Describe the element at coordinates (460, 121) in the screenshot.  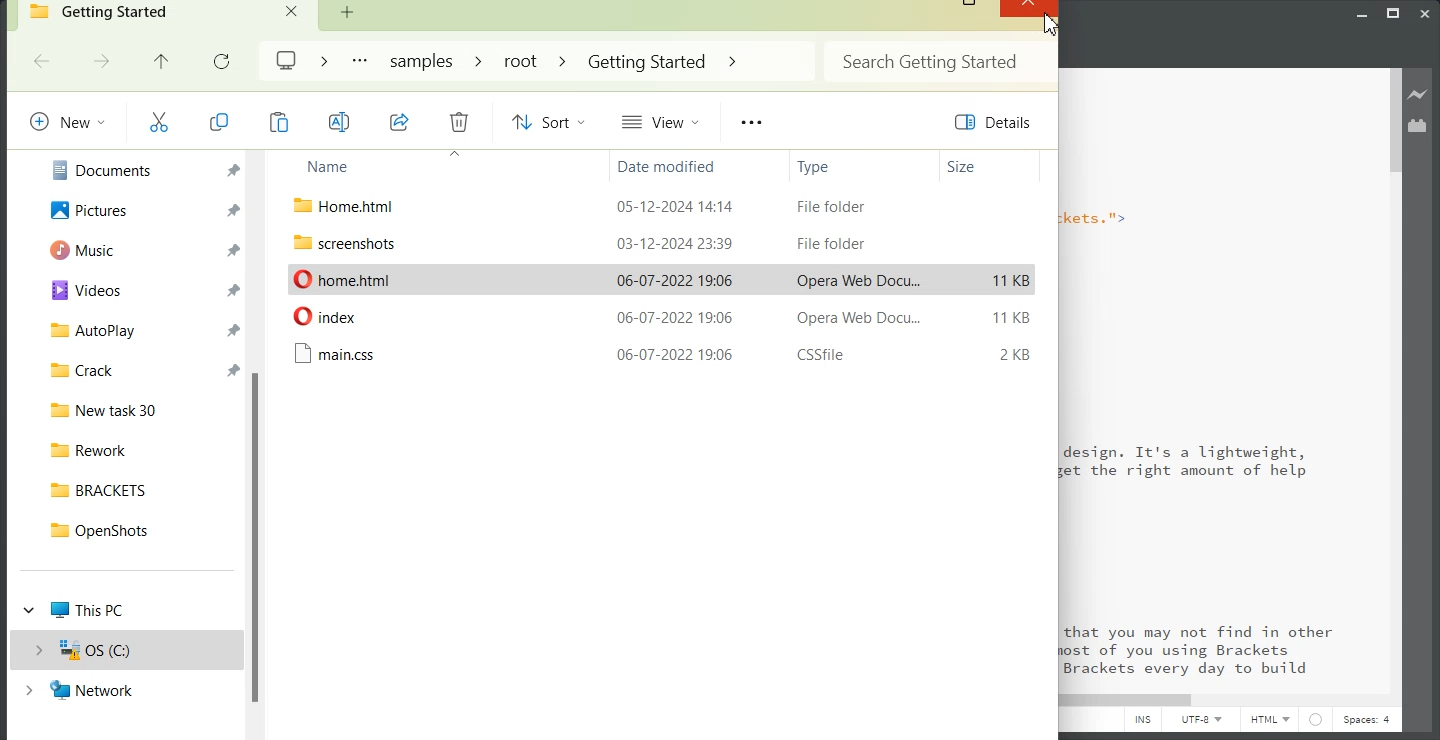
I see `Delete` at that location.